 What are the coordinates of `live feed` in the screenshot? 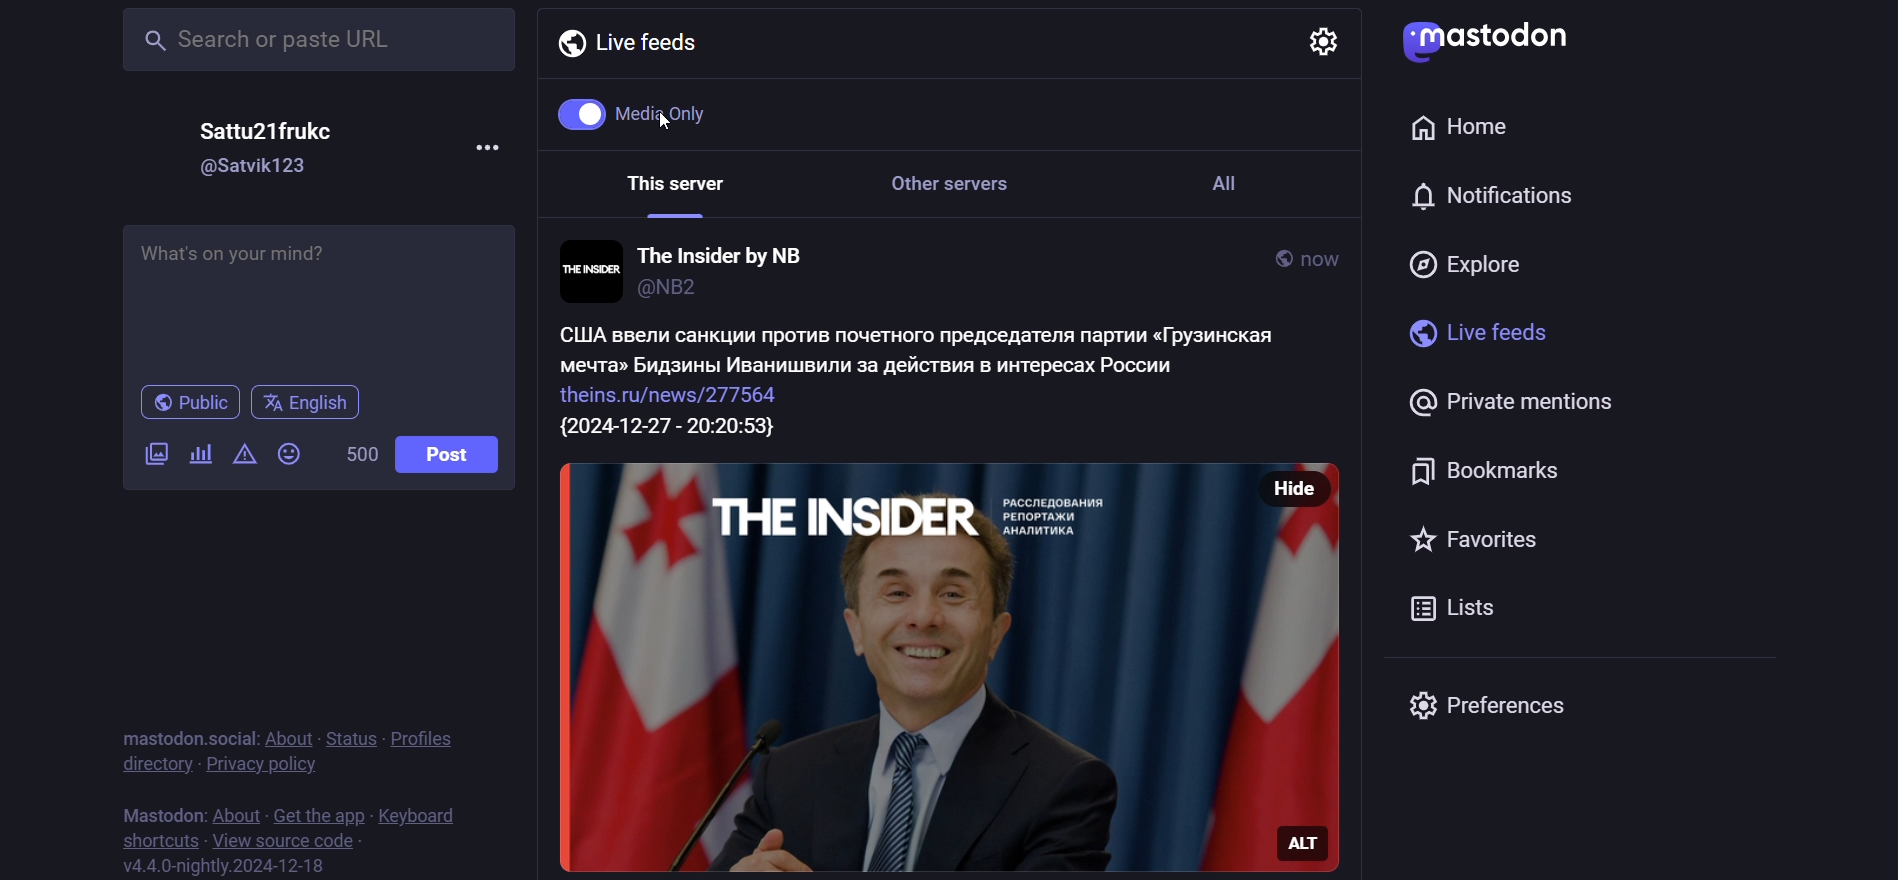 It's located at (627, 41).